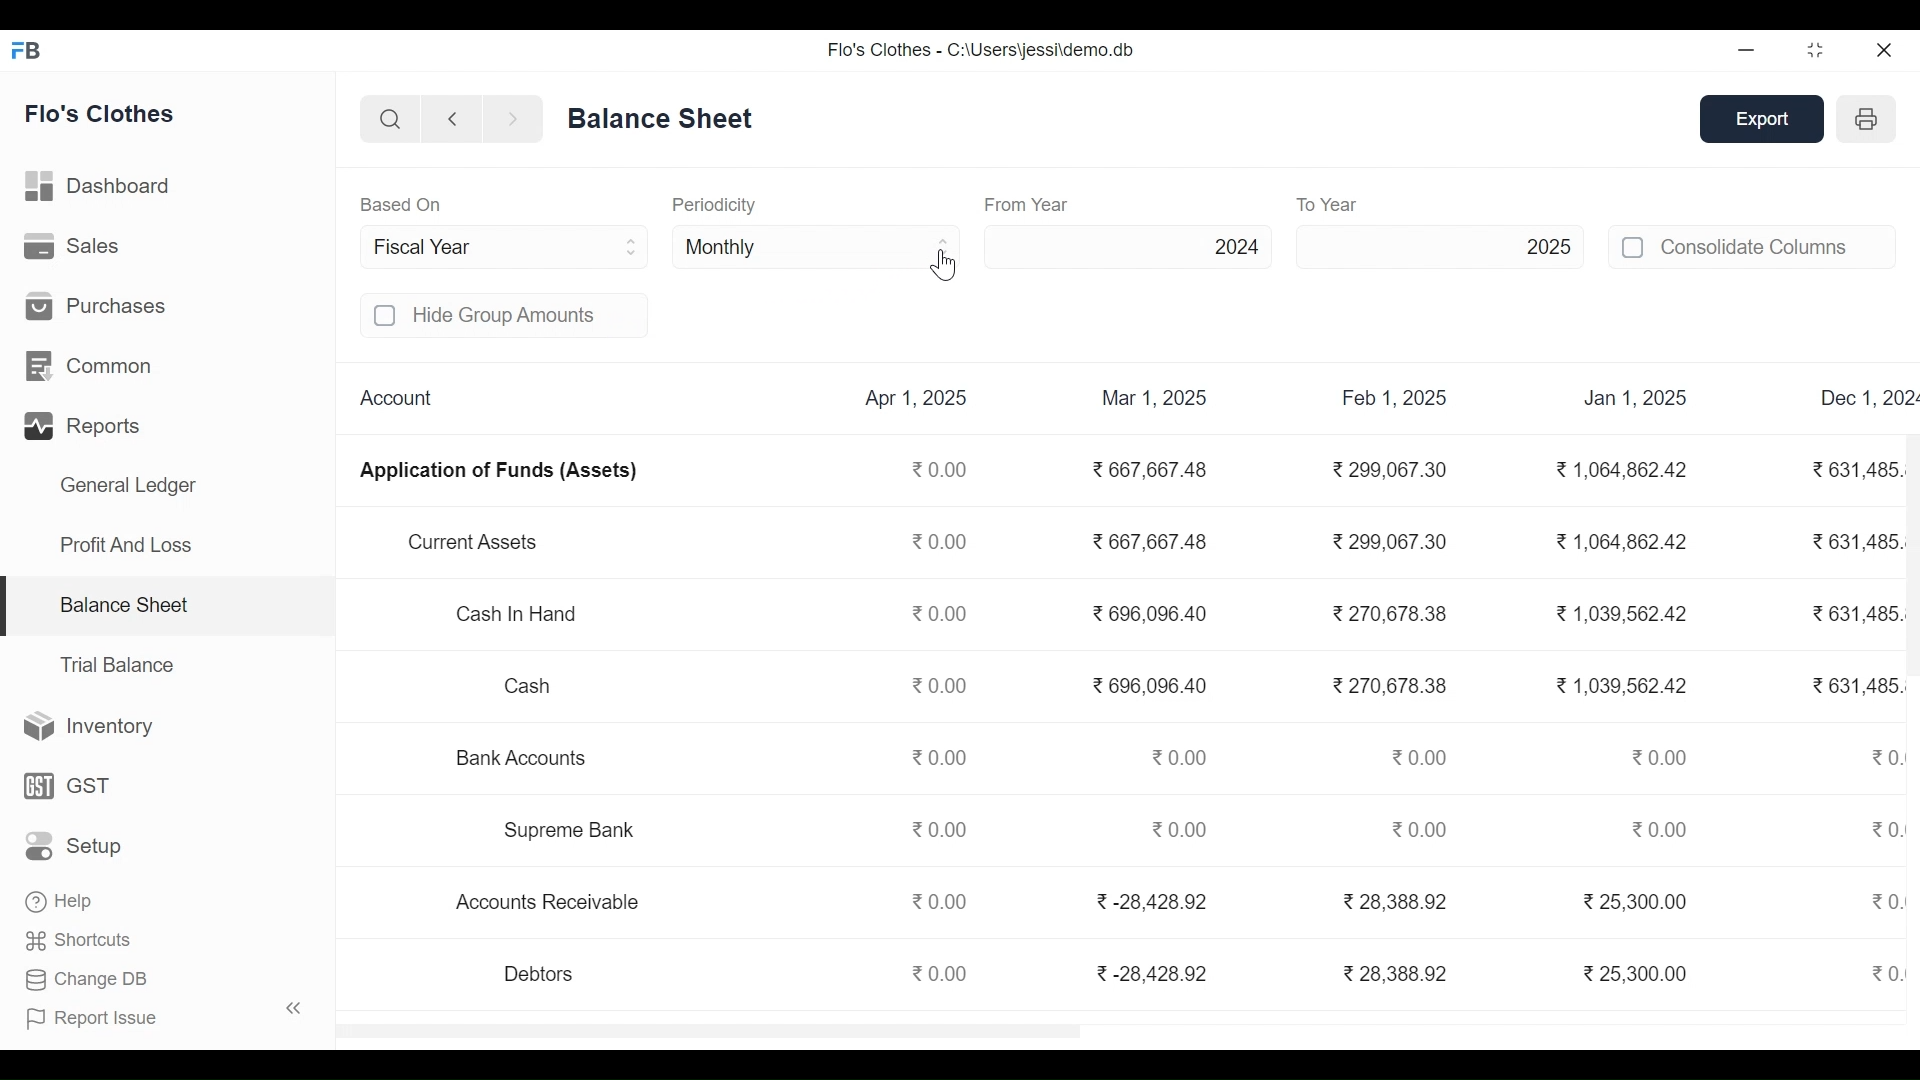 This screenshot has height=1080, width=1920. What do you see at coordinates (1748, 49) in the screenshot?
I see `minimise` at bounding box center [1748, 49].